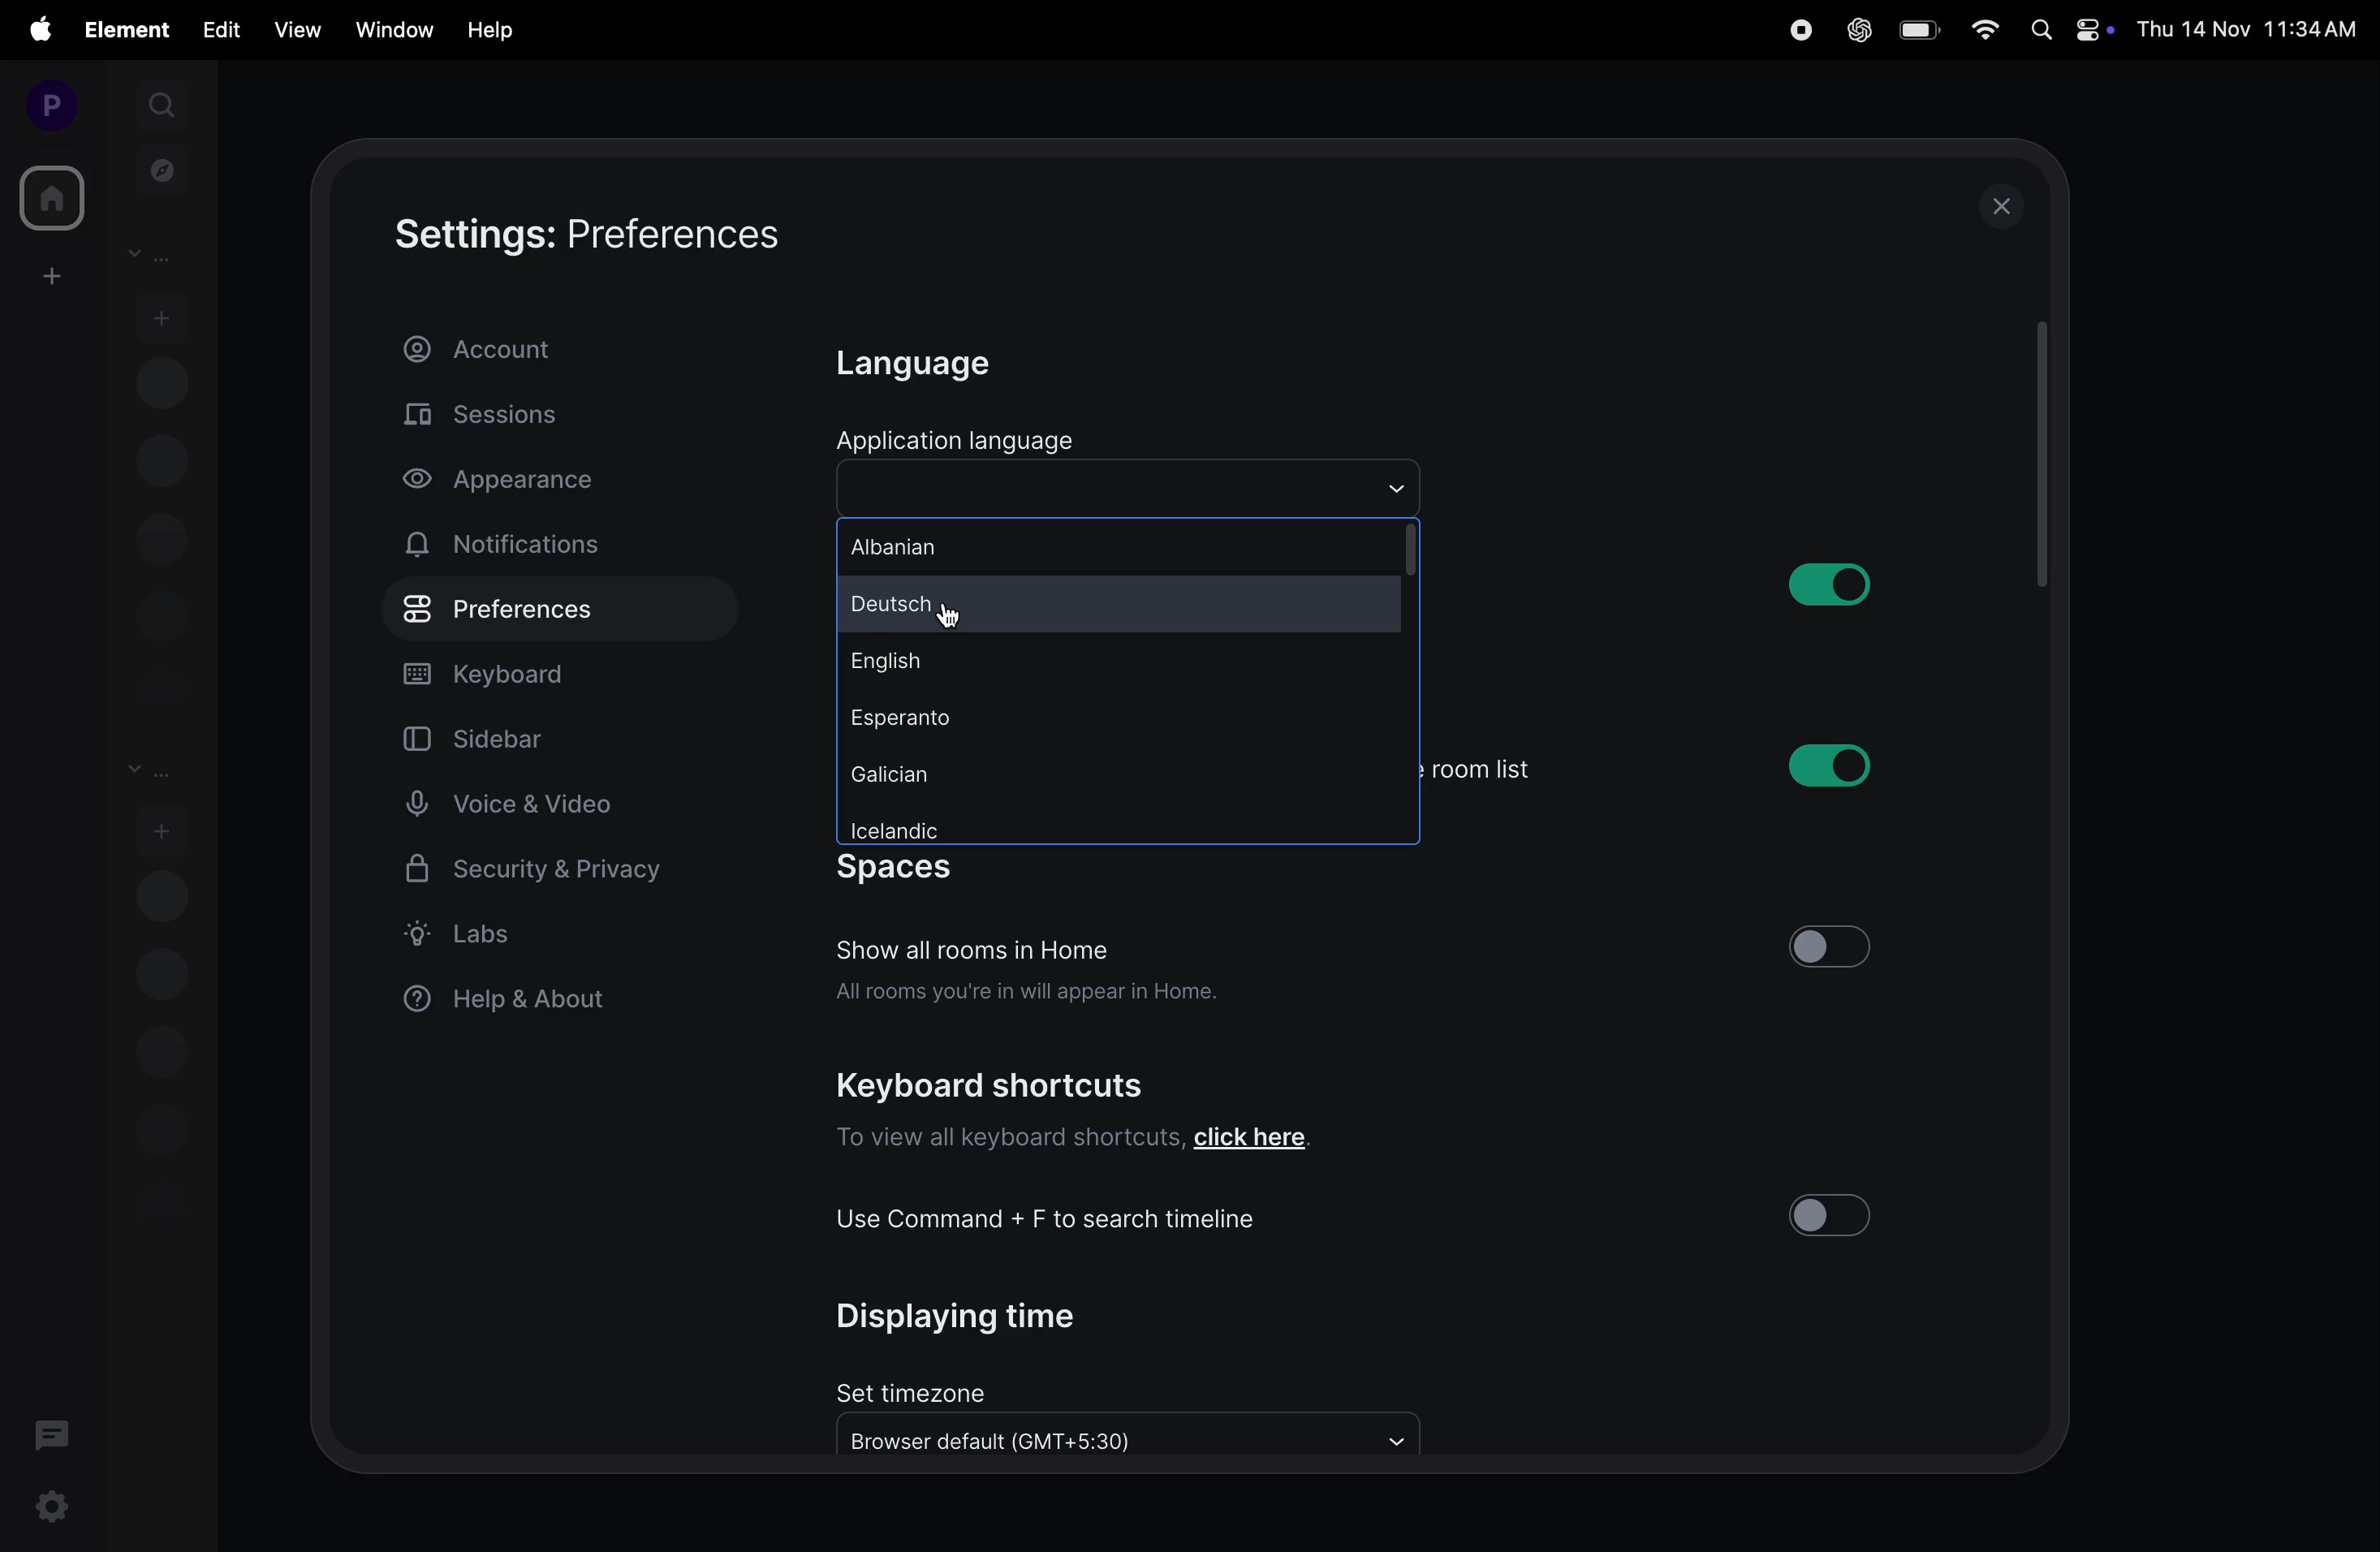 The image size is (2380, 1552). I want to click on profile, so click(47, 102).